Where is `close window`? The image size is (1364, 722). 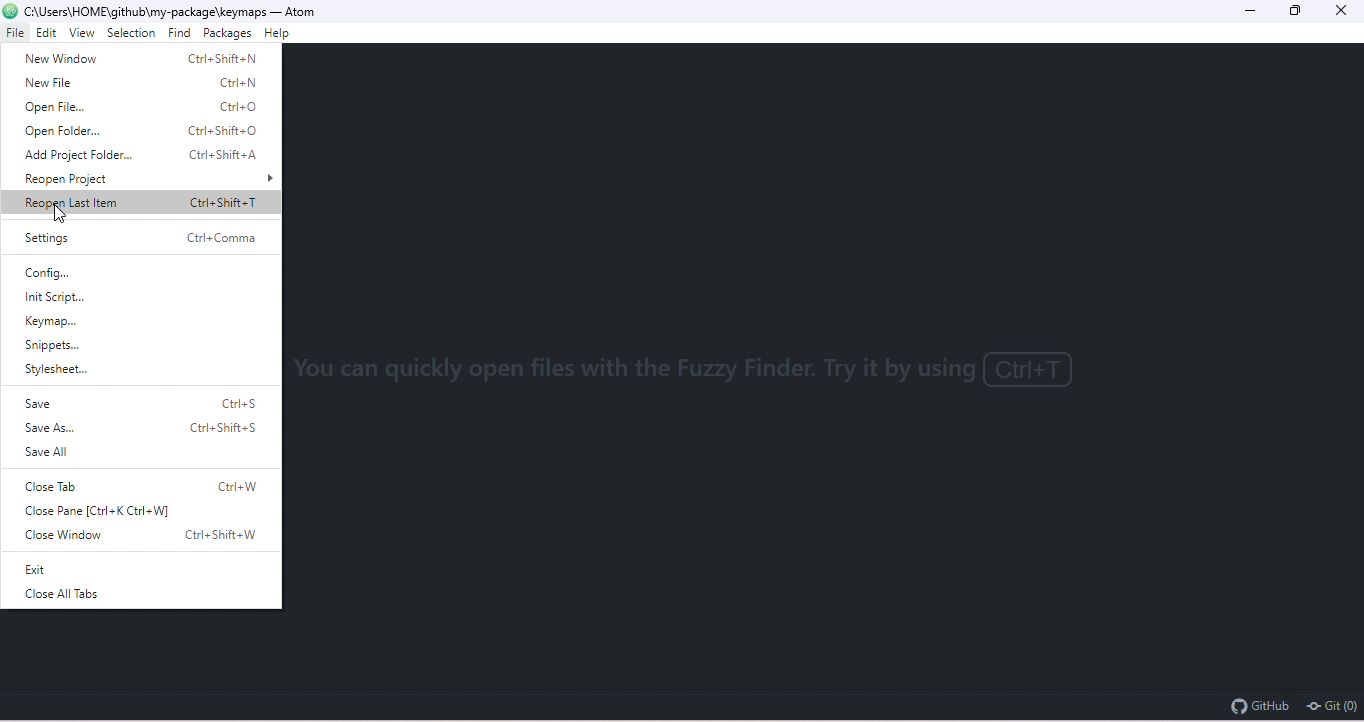 close window is located at coordinates (146, 534).